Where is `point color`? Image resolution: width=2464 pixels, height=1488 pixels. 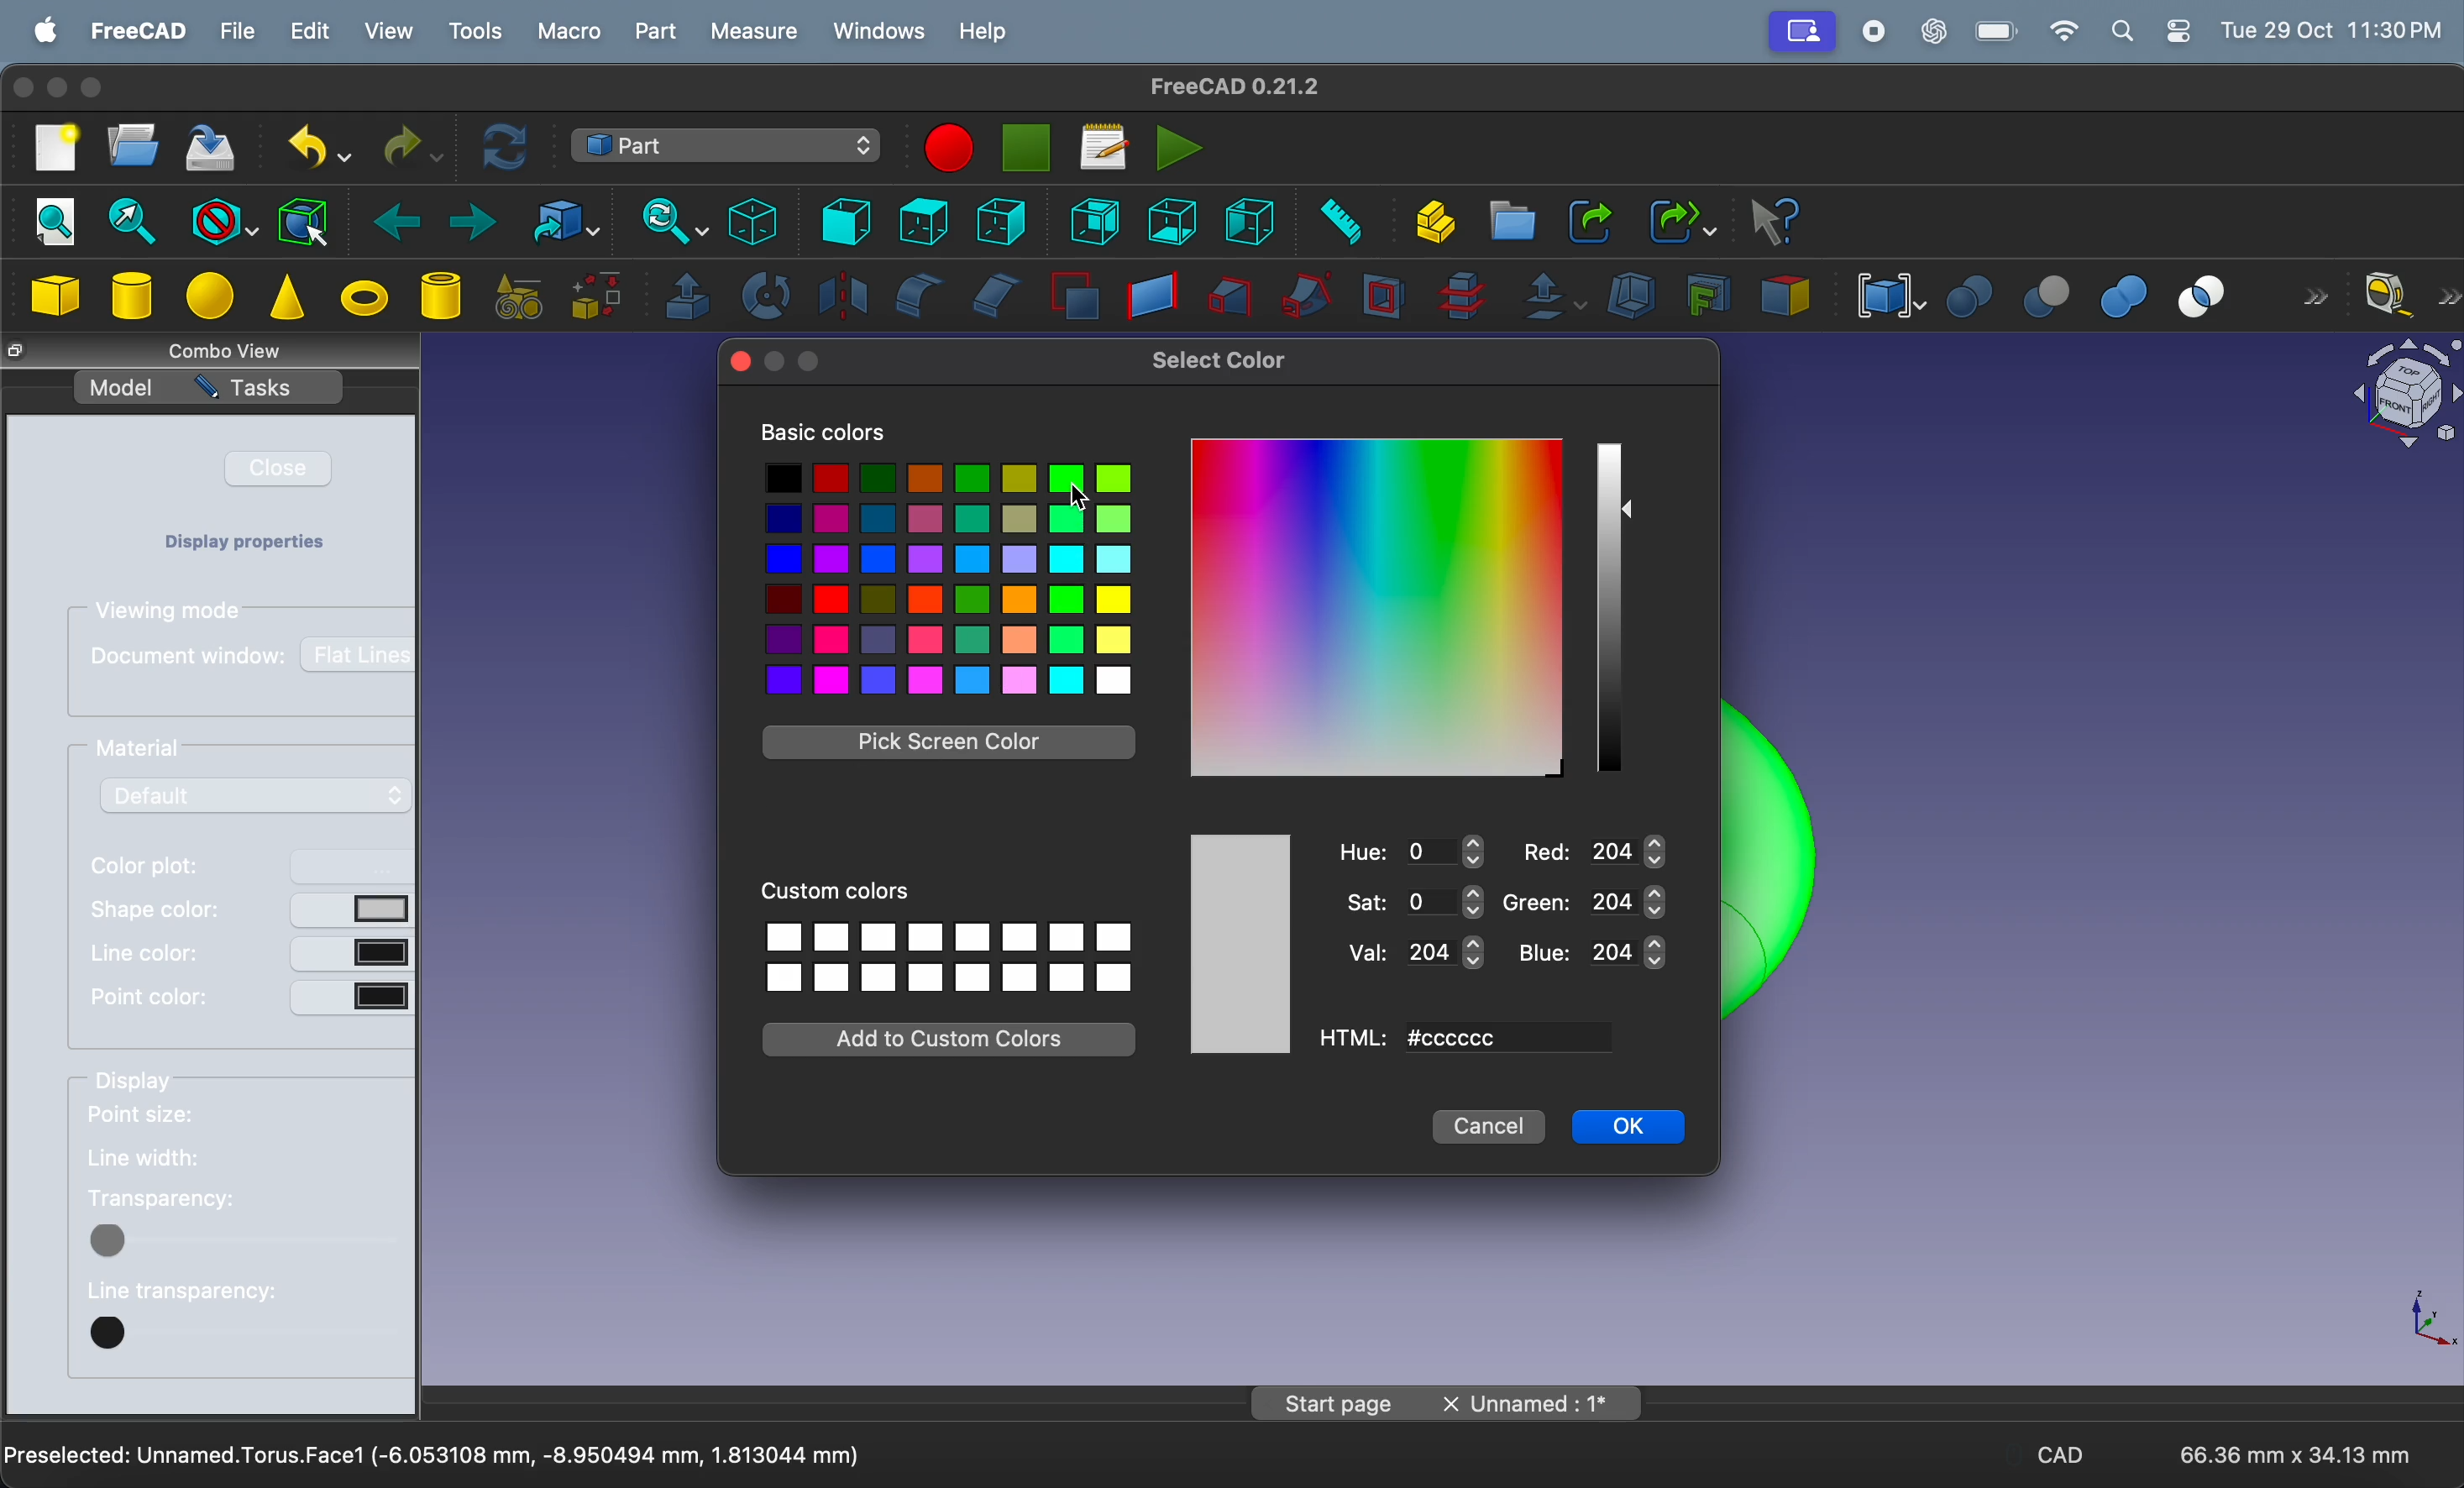
point color is located at coordinates (148, 997).